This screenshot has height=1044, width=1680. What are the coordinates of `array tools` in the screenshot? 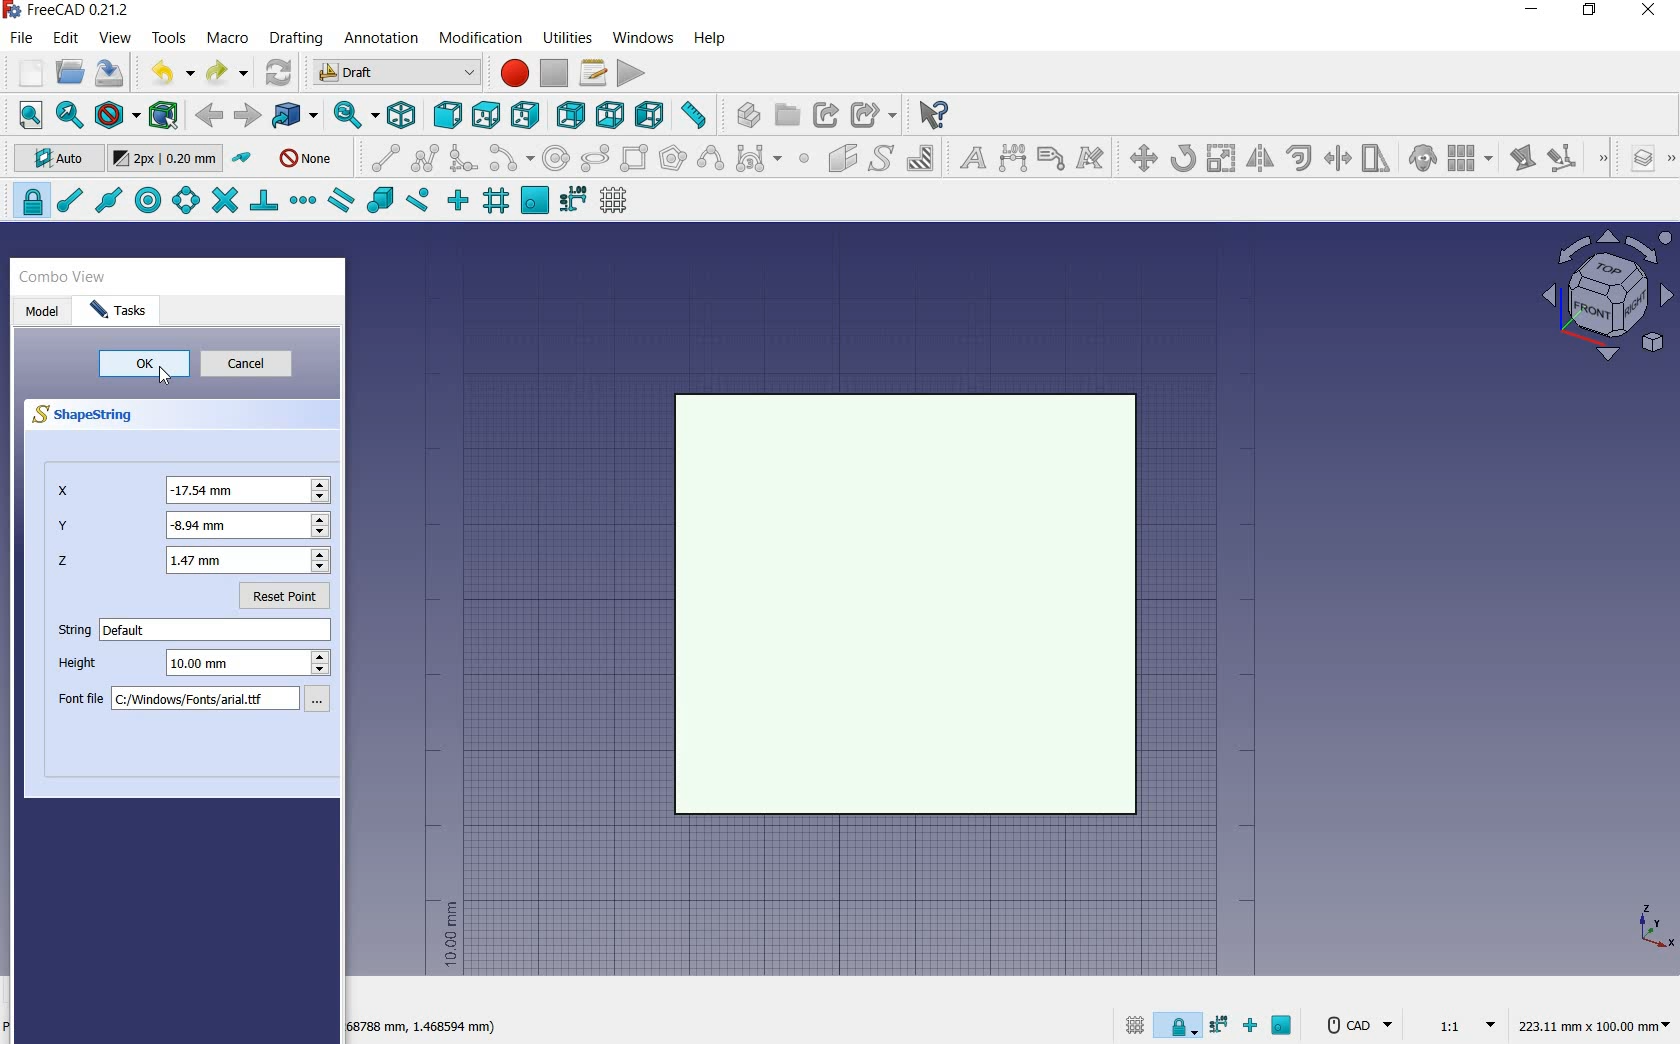 It's located at (1471, 160).